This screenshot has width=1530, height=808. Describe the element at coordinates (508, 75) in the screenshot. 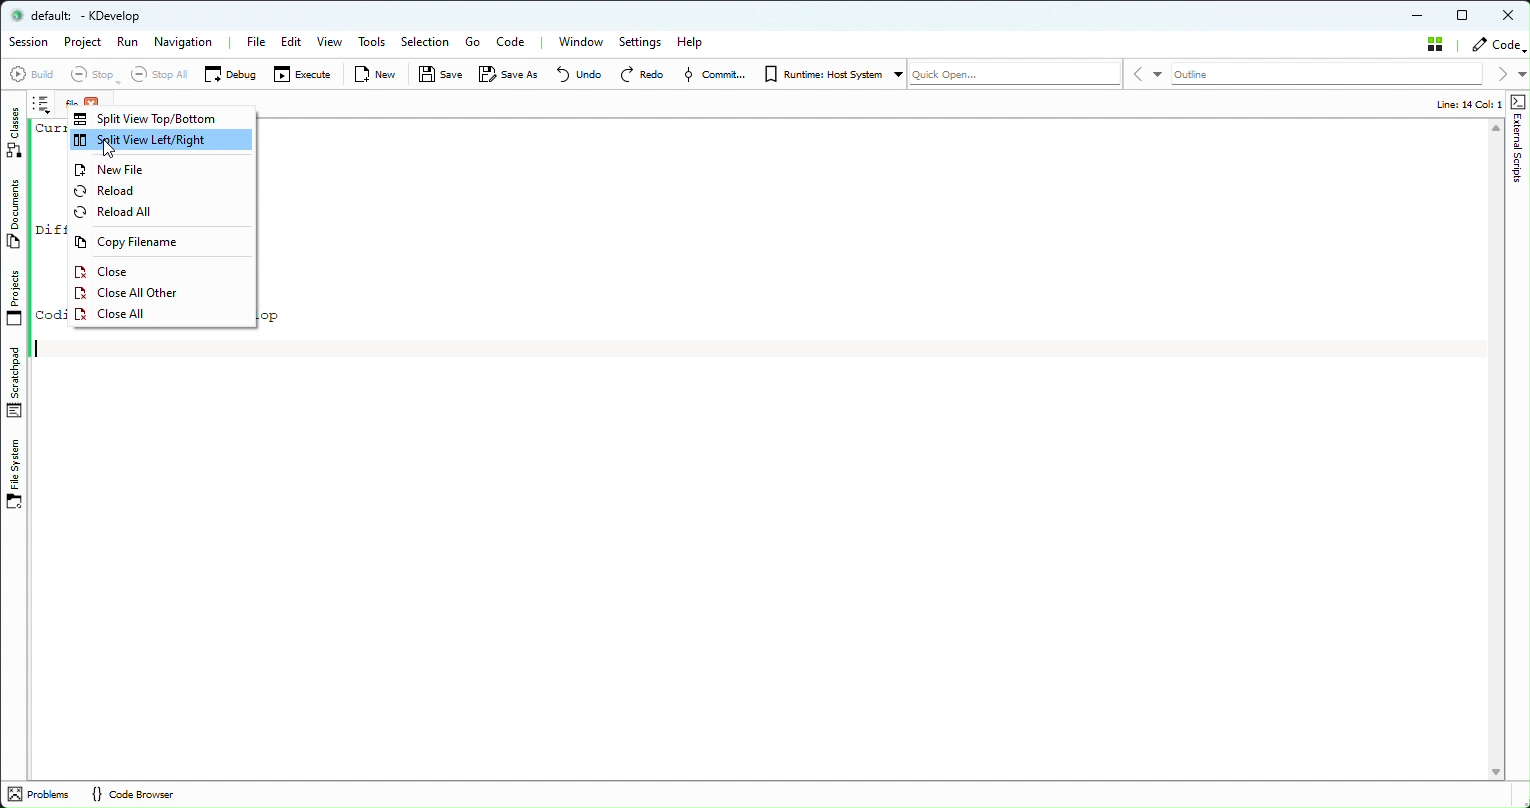

I see `Save as` at that location.